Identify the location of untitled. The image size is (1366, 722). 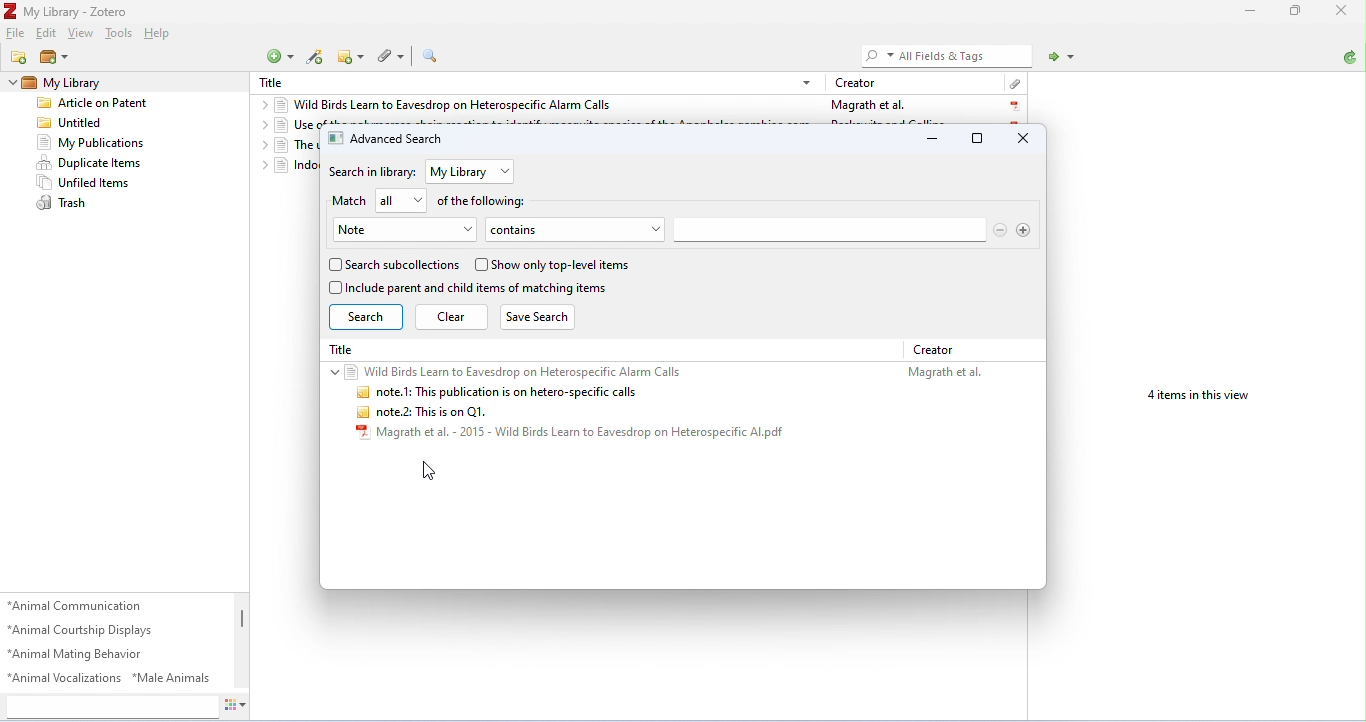
(73, 124).